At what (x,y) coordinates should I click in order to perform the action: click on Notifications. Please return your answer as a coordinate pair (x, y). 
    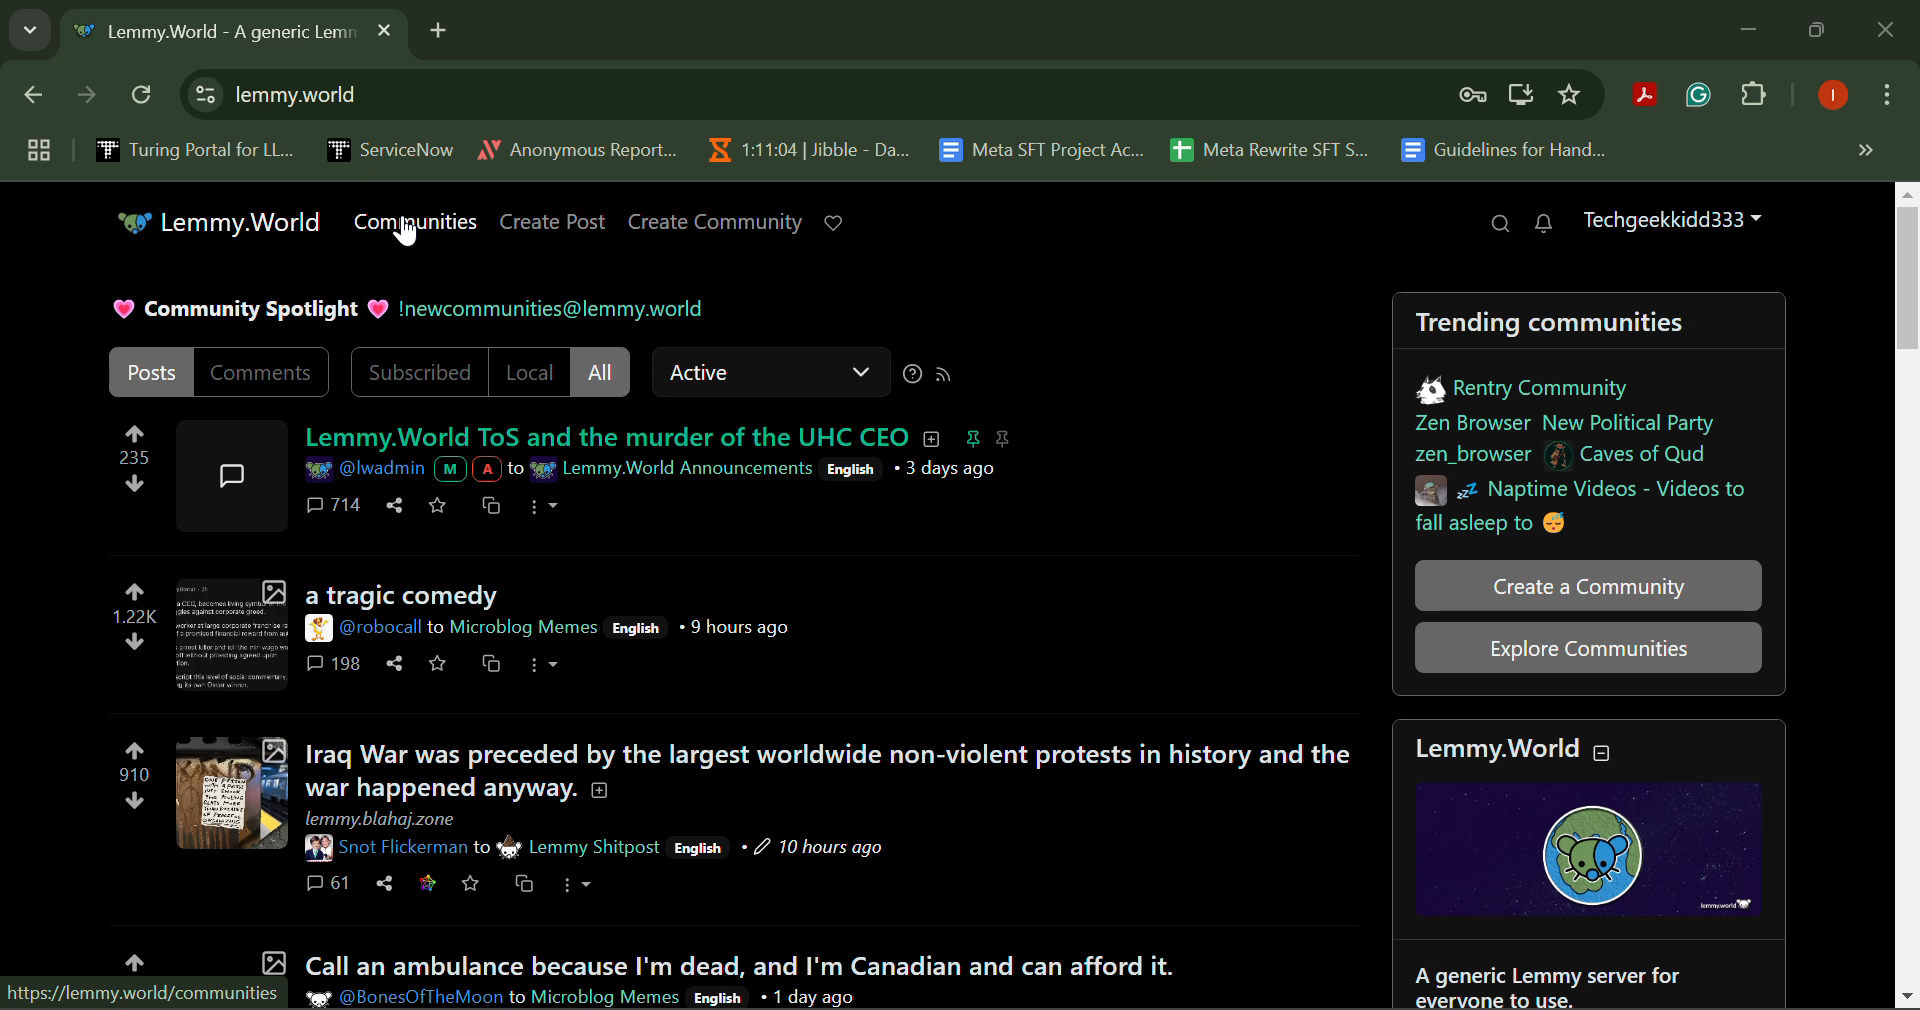
    Looking at the image, I should click on (1542, 224).